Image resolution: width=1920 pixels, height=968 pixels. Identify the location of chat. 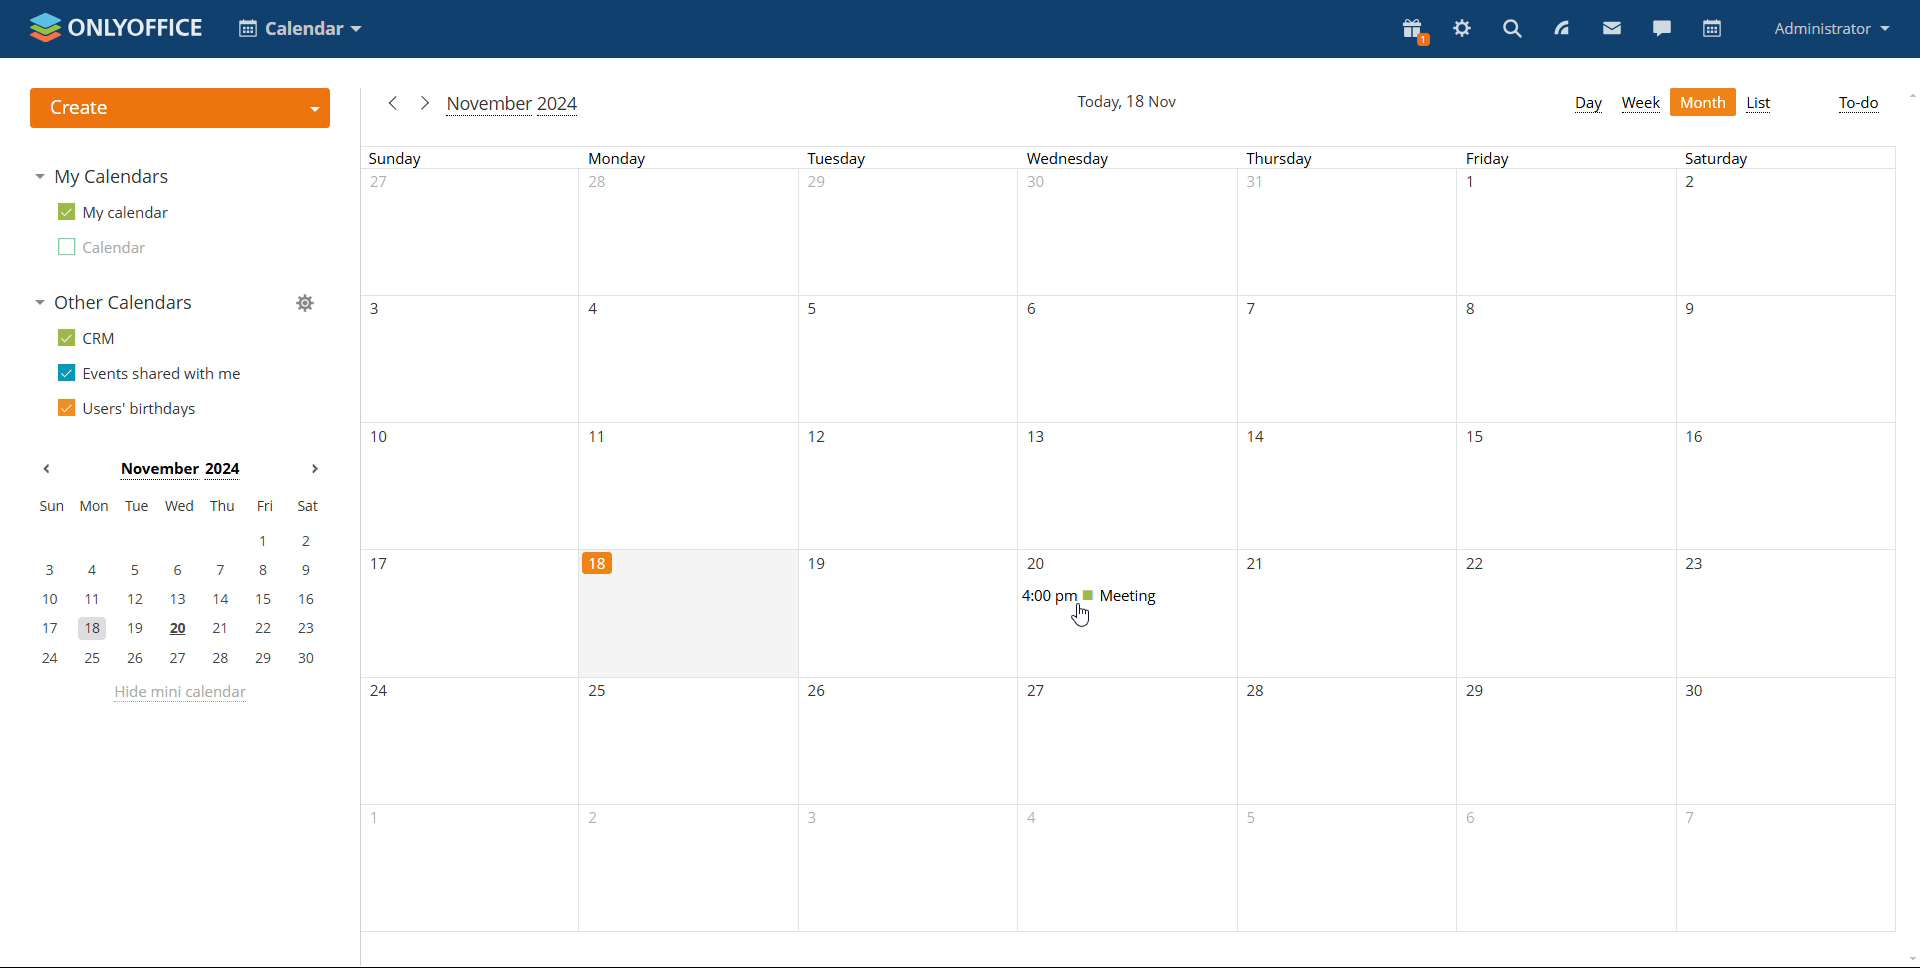
(1661, 28).